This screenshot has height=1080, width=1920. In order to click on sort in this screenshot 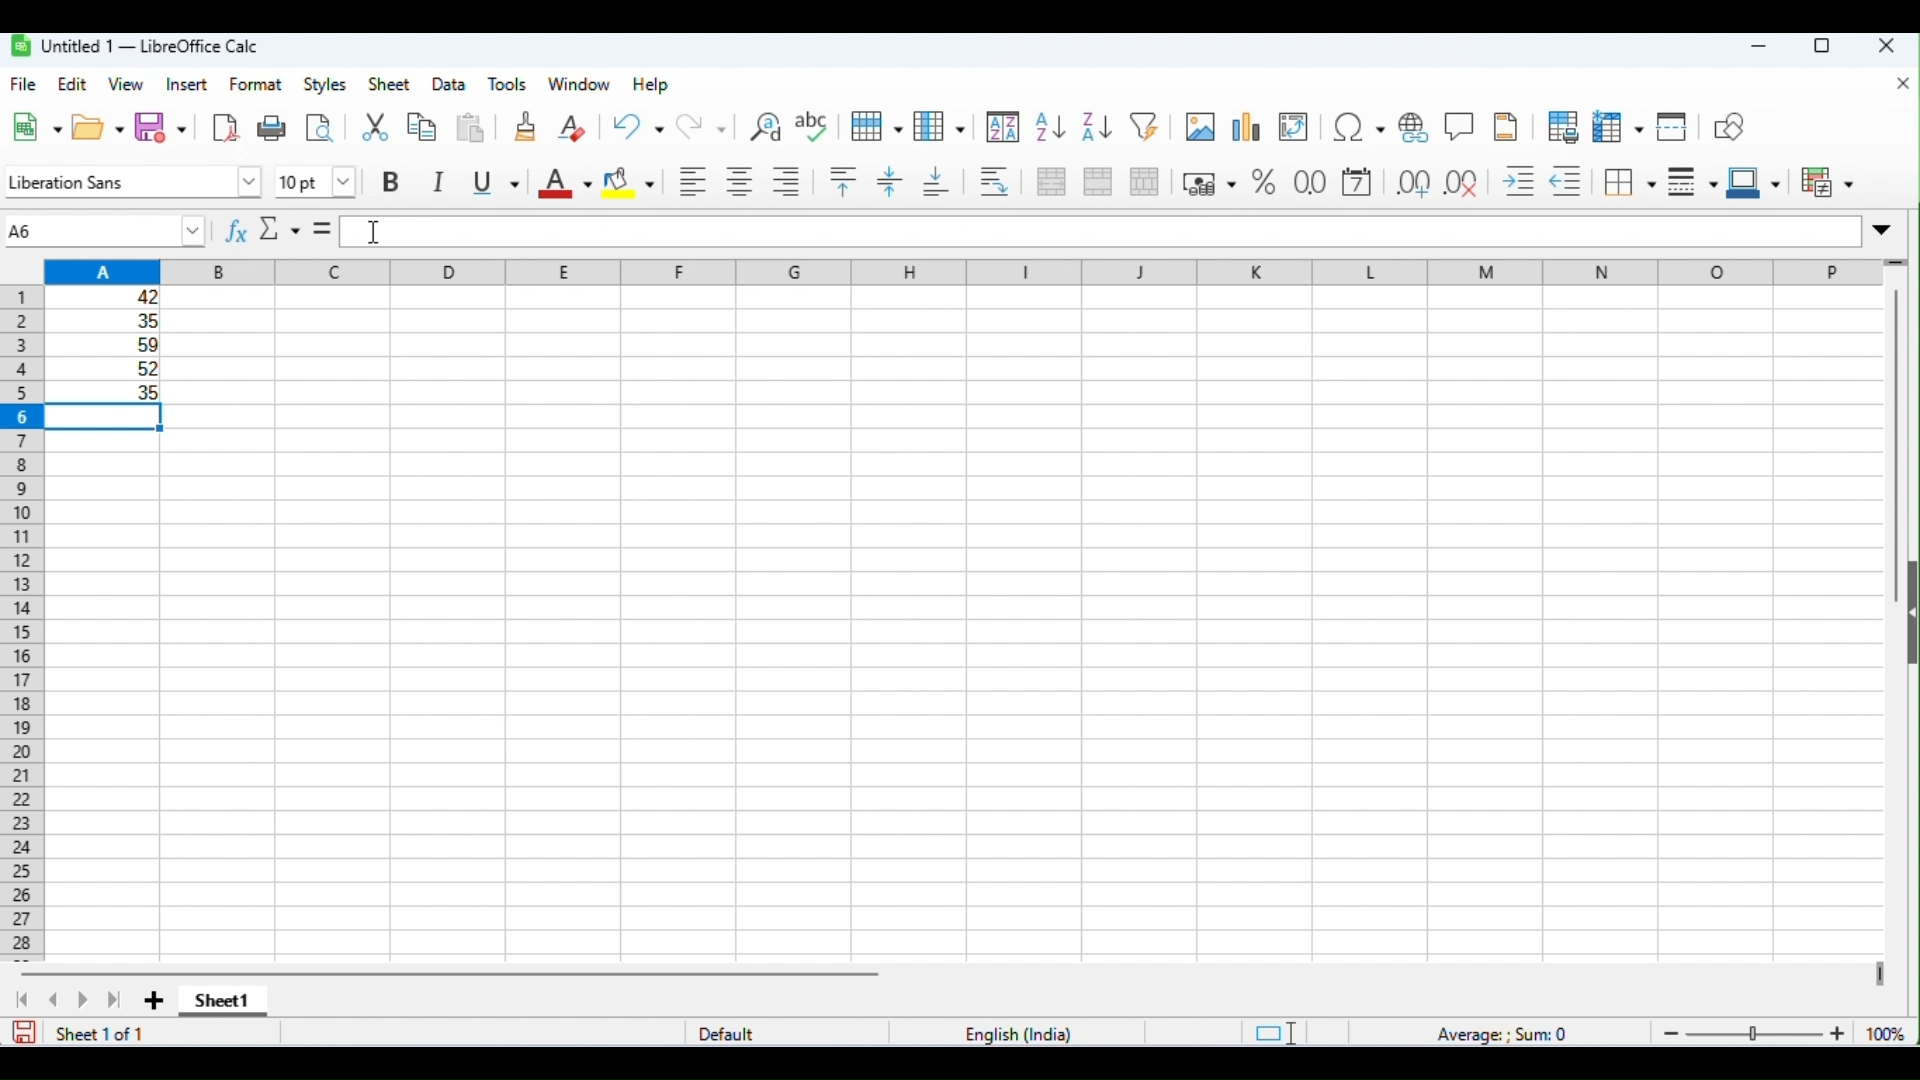, I will do `click(1003, 127)`.